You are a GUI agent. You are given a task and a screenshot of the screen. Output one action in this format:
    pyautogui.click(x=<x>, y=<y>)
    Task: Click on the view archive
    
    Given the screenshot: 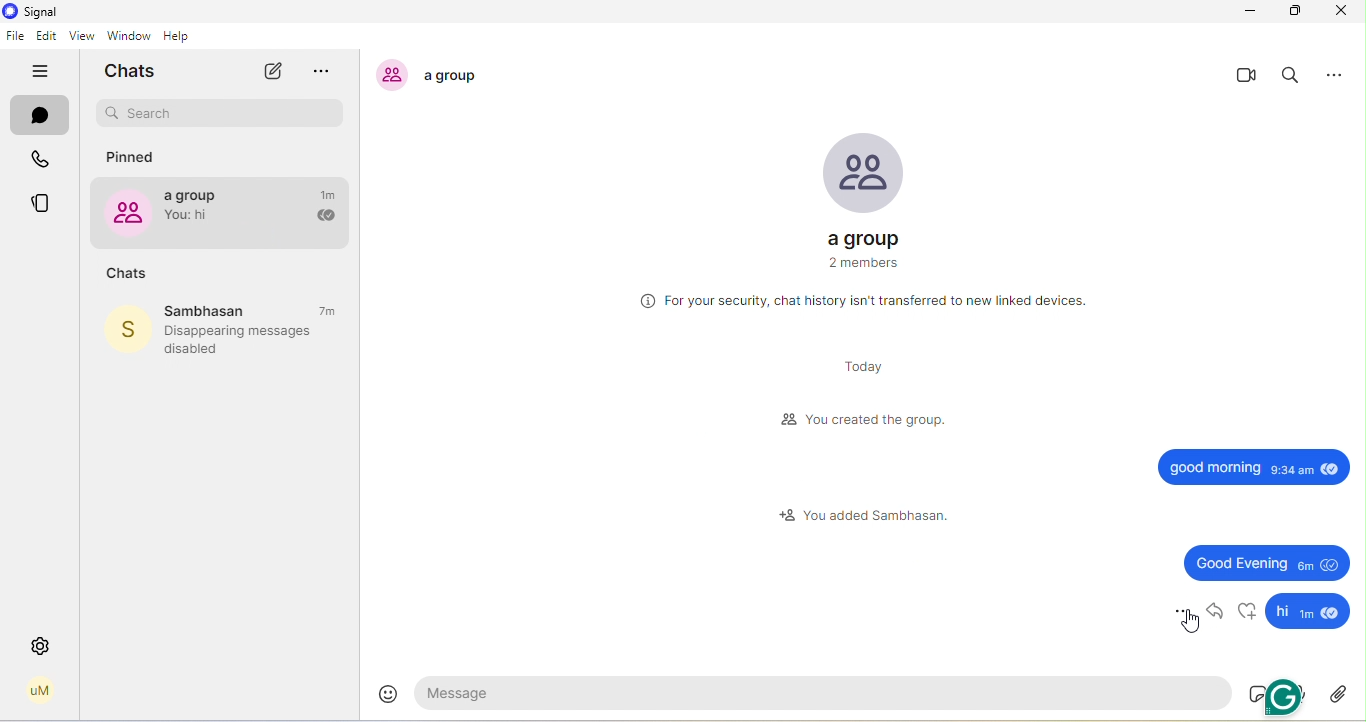 What is the action you would take?
    pyautogui.click(x=329, y=73)
    